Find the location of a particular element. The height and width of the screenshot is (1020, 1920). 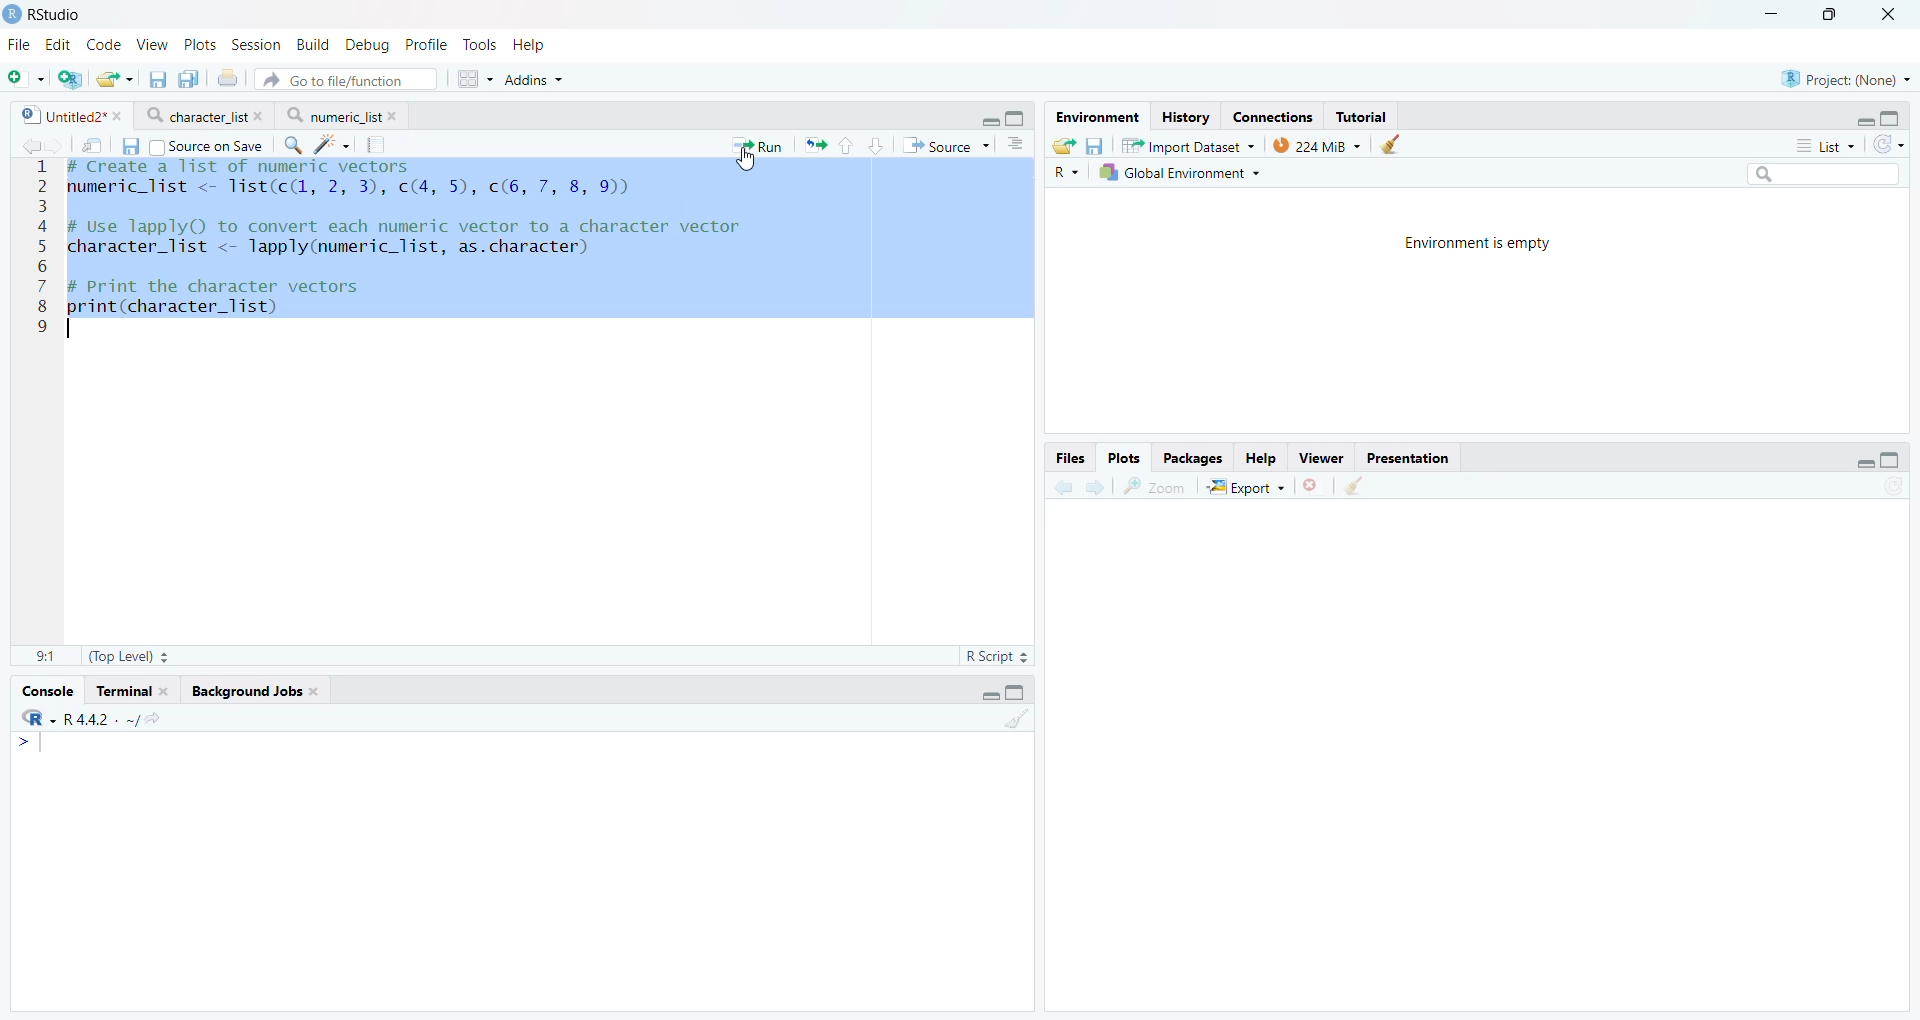

File is located at coordinates (22, 45).